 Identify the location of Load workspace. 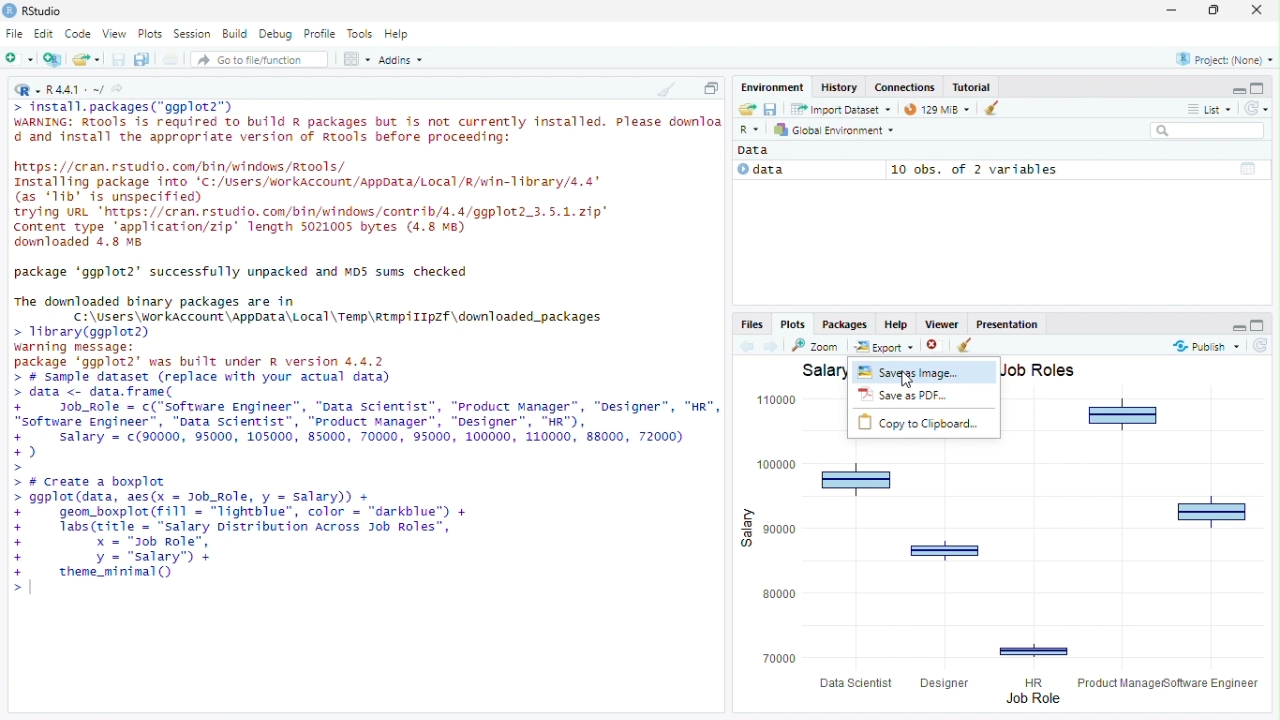
(745, 108).